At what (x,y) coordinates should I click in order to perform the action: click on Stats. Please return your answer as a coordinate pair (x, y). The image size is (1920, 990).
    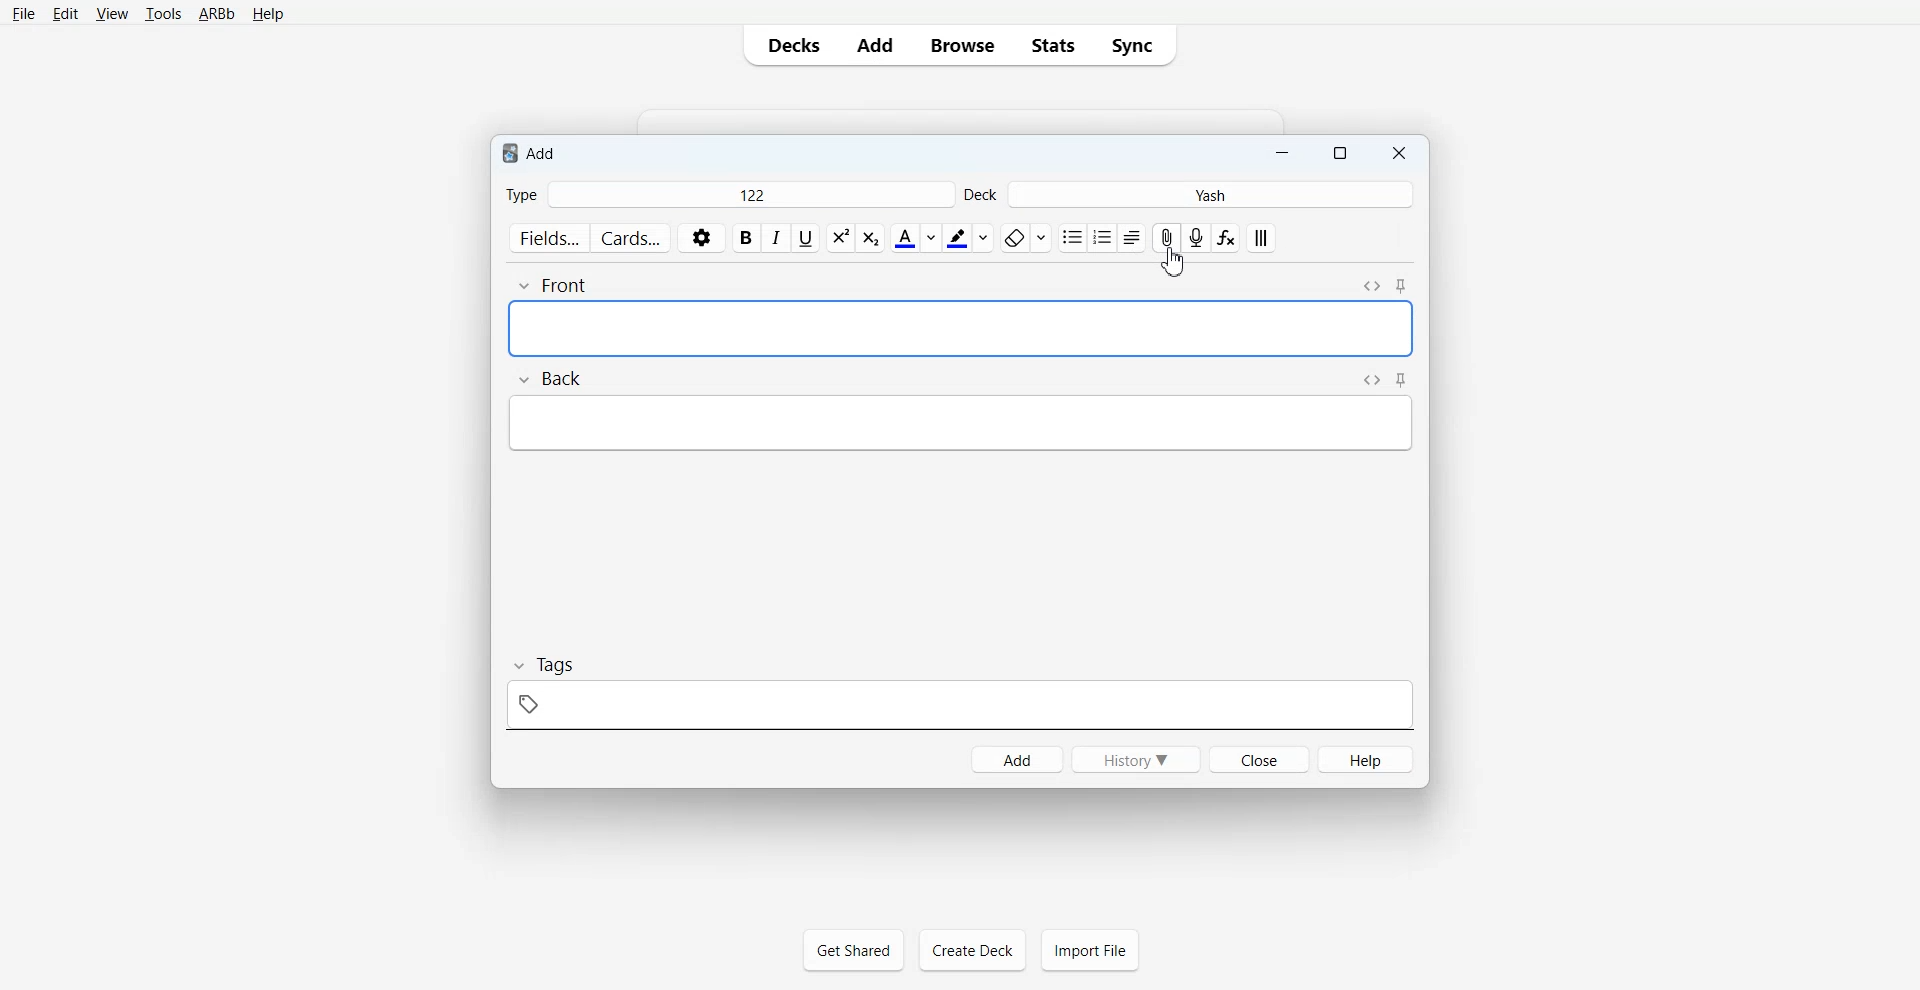
    Looking at the image, I should click on (1051, 45).